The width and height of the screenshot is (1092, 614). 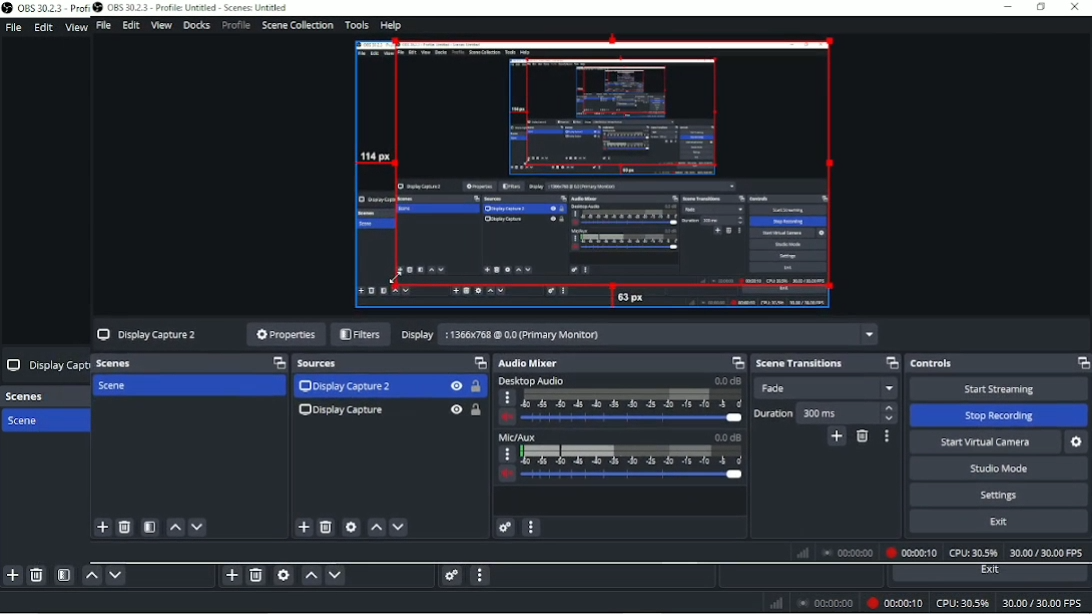 I want to click on Docks, so click(x=198, y=26).